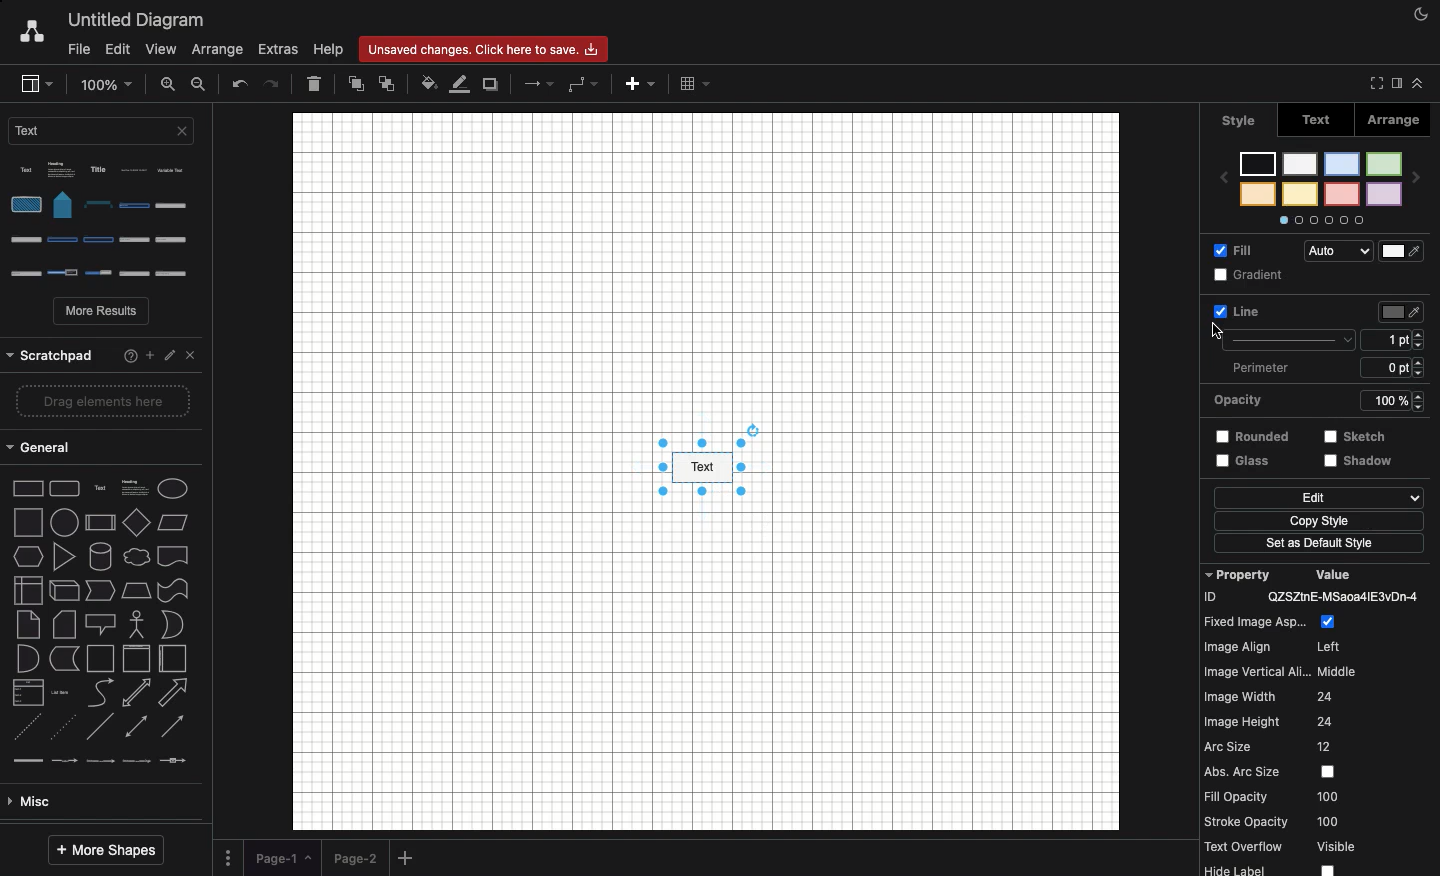 This screenshot has width=1440, height=876. Describe the element at coordinates (1335, 181) in the screenshot. I see `Styles` at that location.